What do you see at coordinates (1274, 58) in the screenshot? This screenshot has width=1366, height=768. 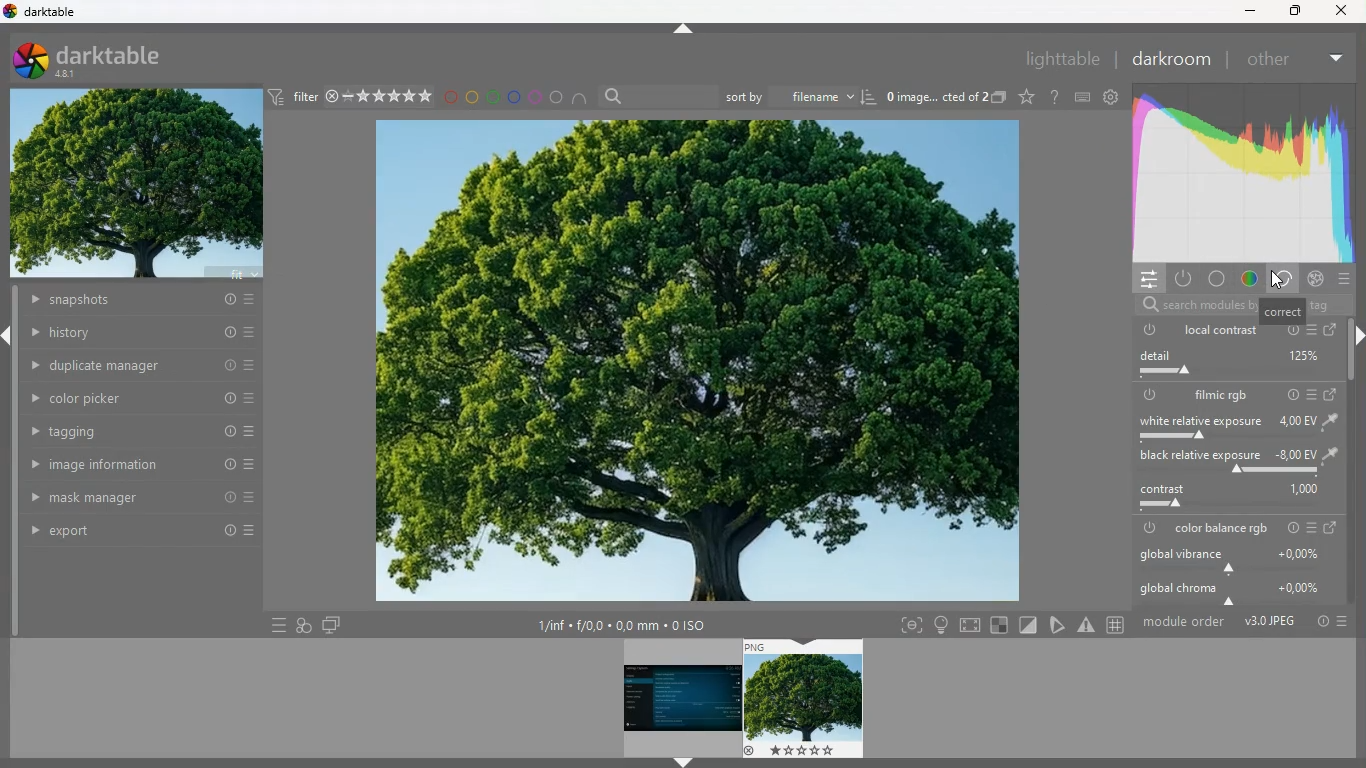 I see `other` at bounding box center [1274, 58].